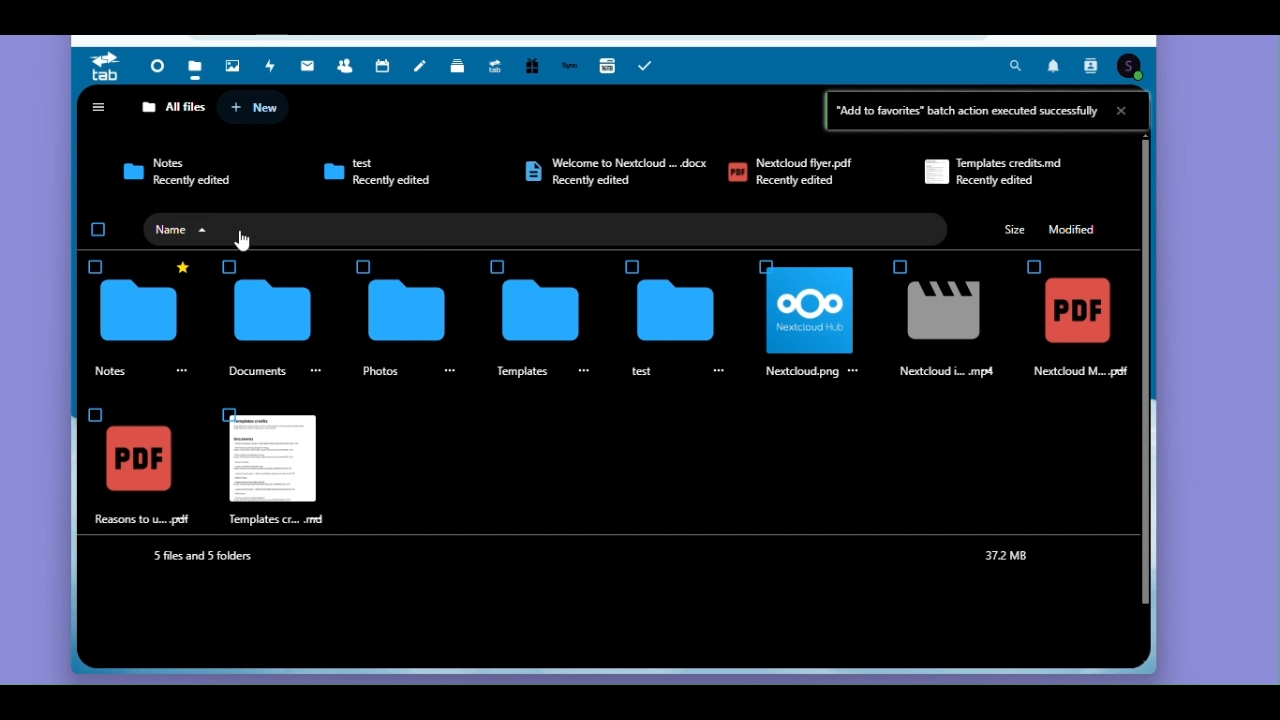  Describe the element at coordinates (532, 172) in the screenshot. I see `Icon` at that location.